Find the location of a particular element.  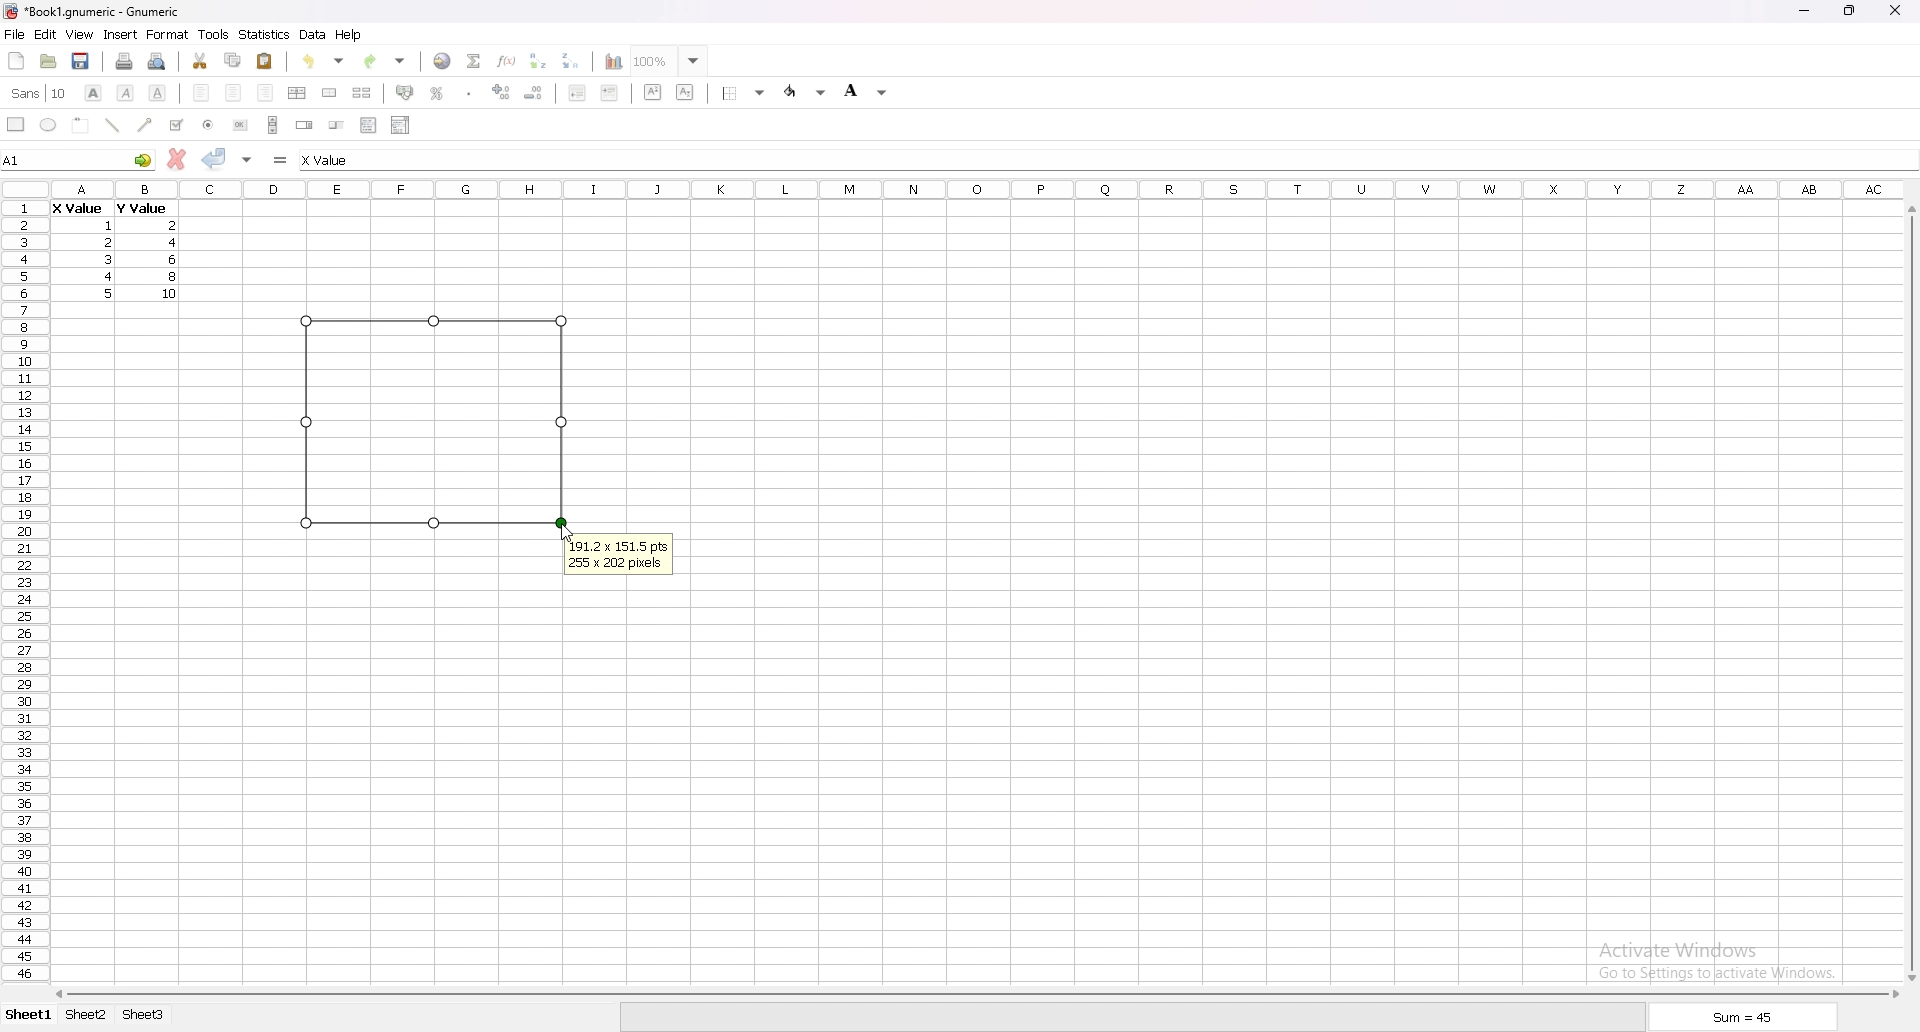

line is located at coordinates (112, 125).